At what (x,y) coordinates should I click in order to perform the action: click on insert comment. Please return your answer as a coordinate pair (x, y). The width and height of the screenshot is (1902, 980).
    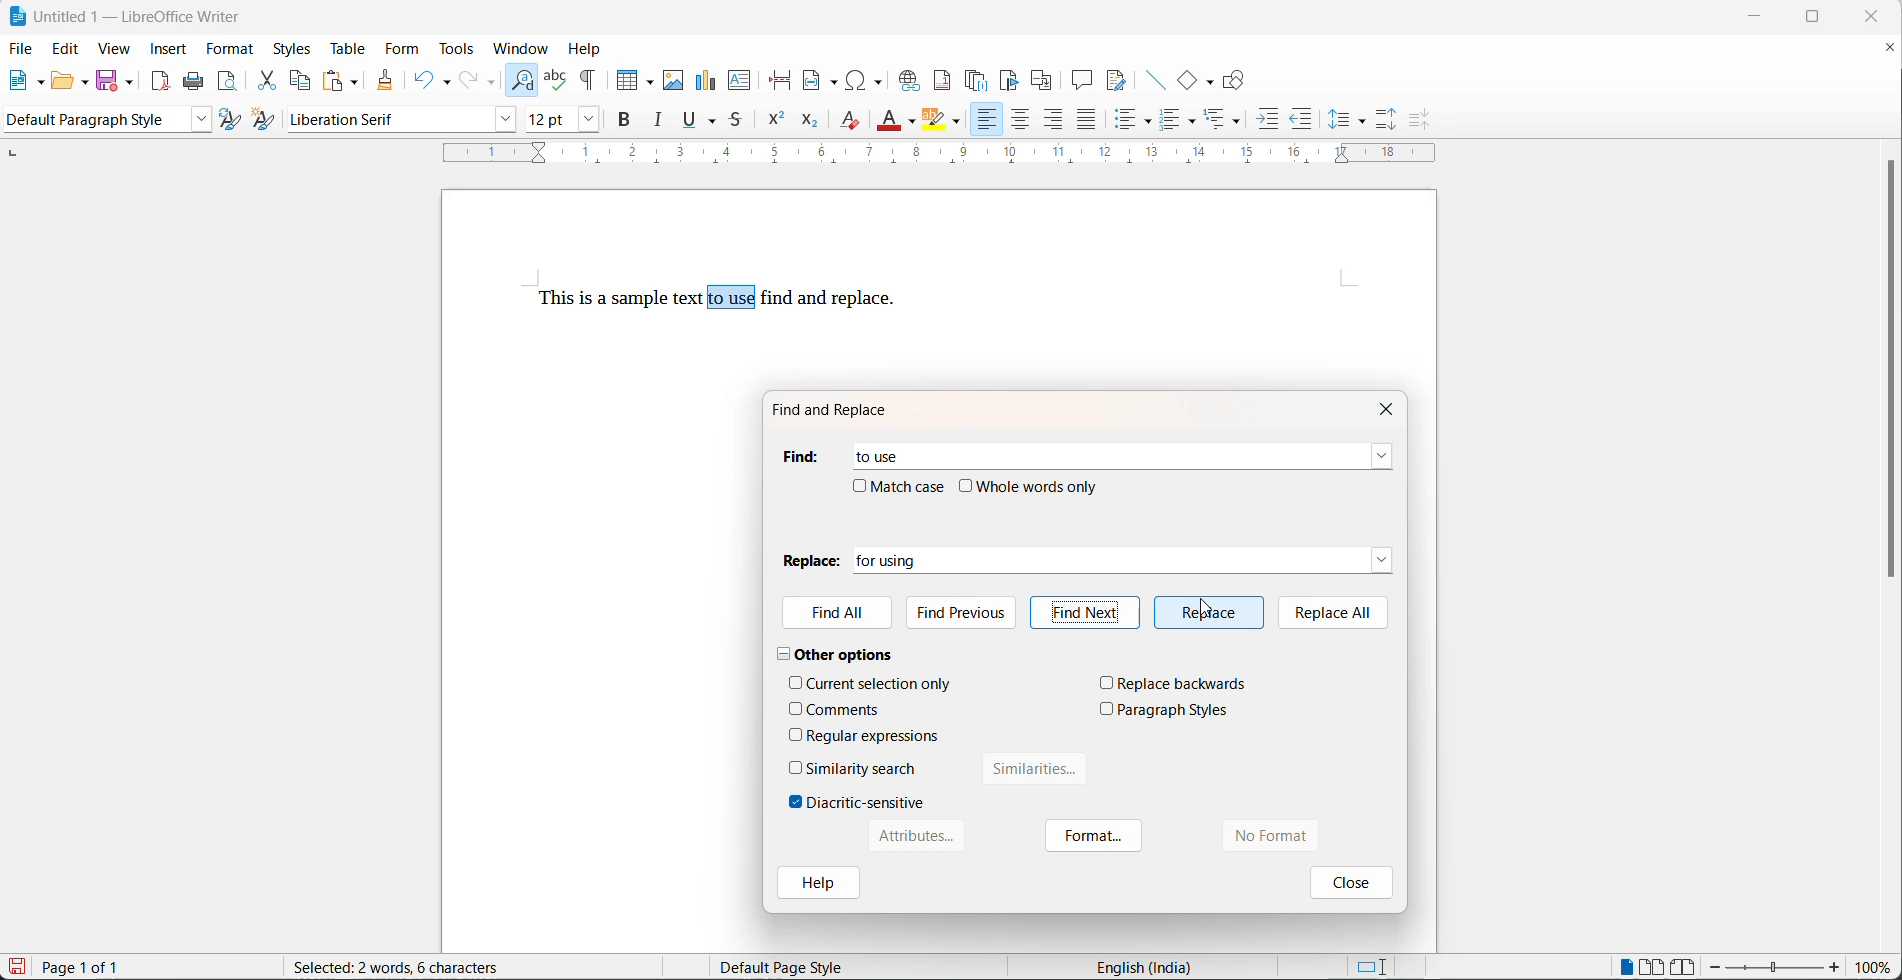
    Looking at the image, I should click on (1082, 80).